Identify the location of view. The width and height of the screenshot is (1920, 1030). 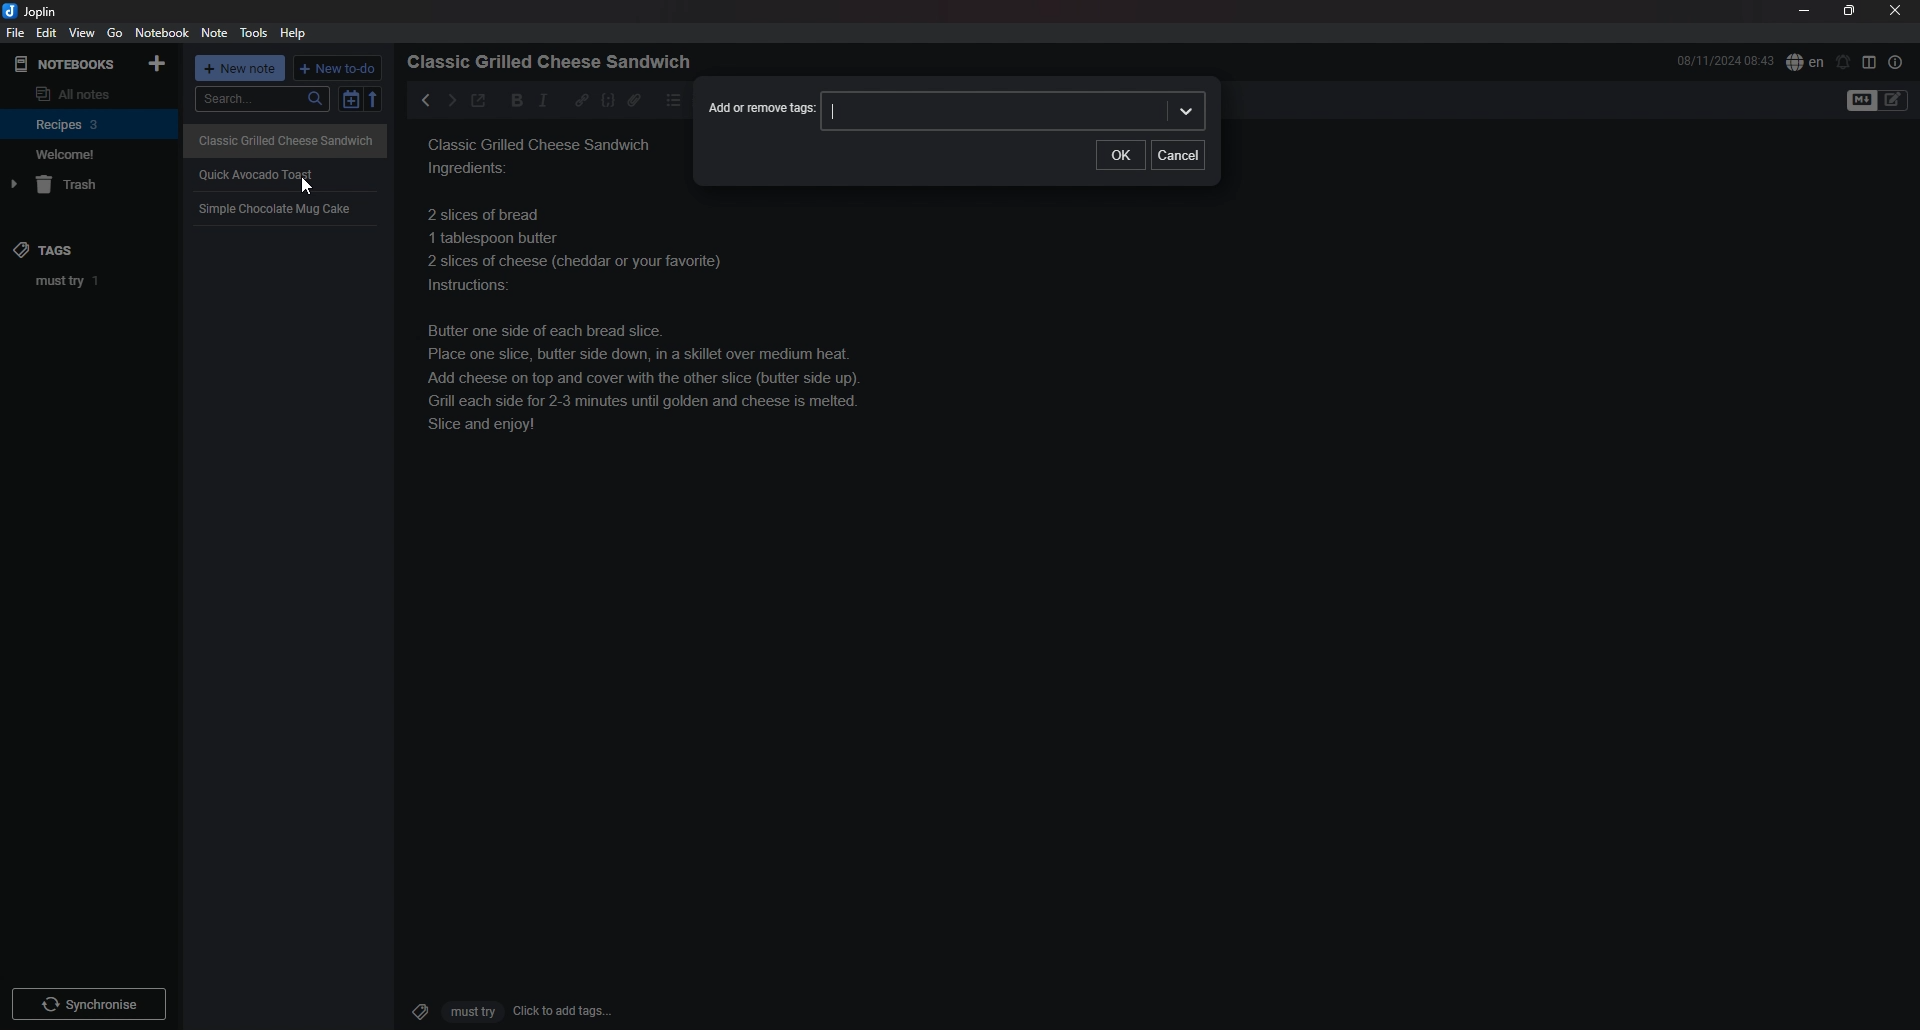
(81, 33).